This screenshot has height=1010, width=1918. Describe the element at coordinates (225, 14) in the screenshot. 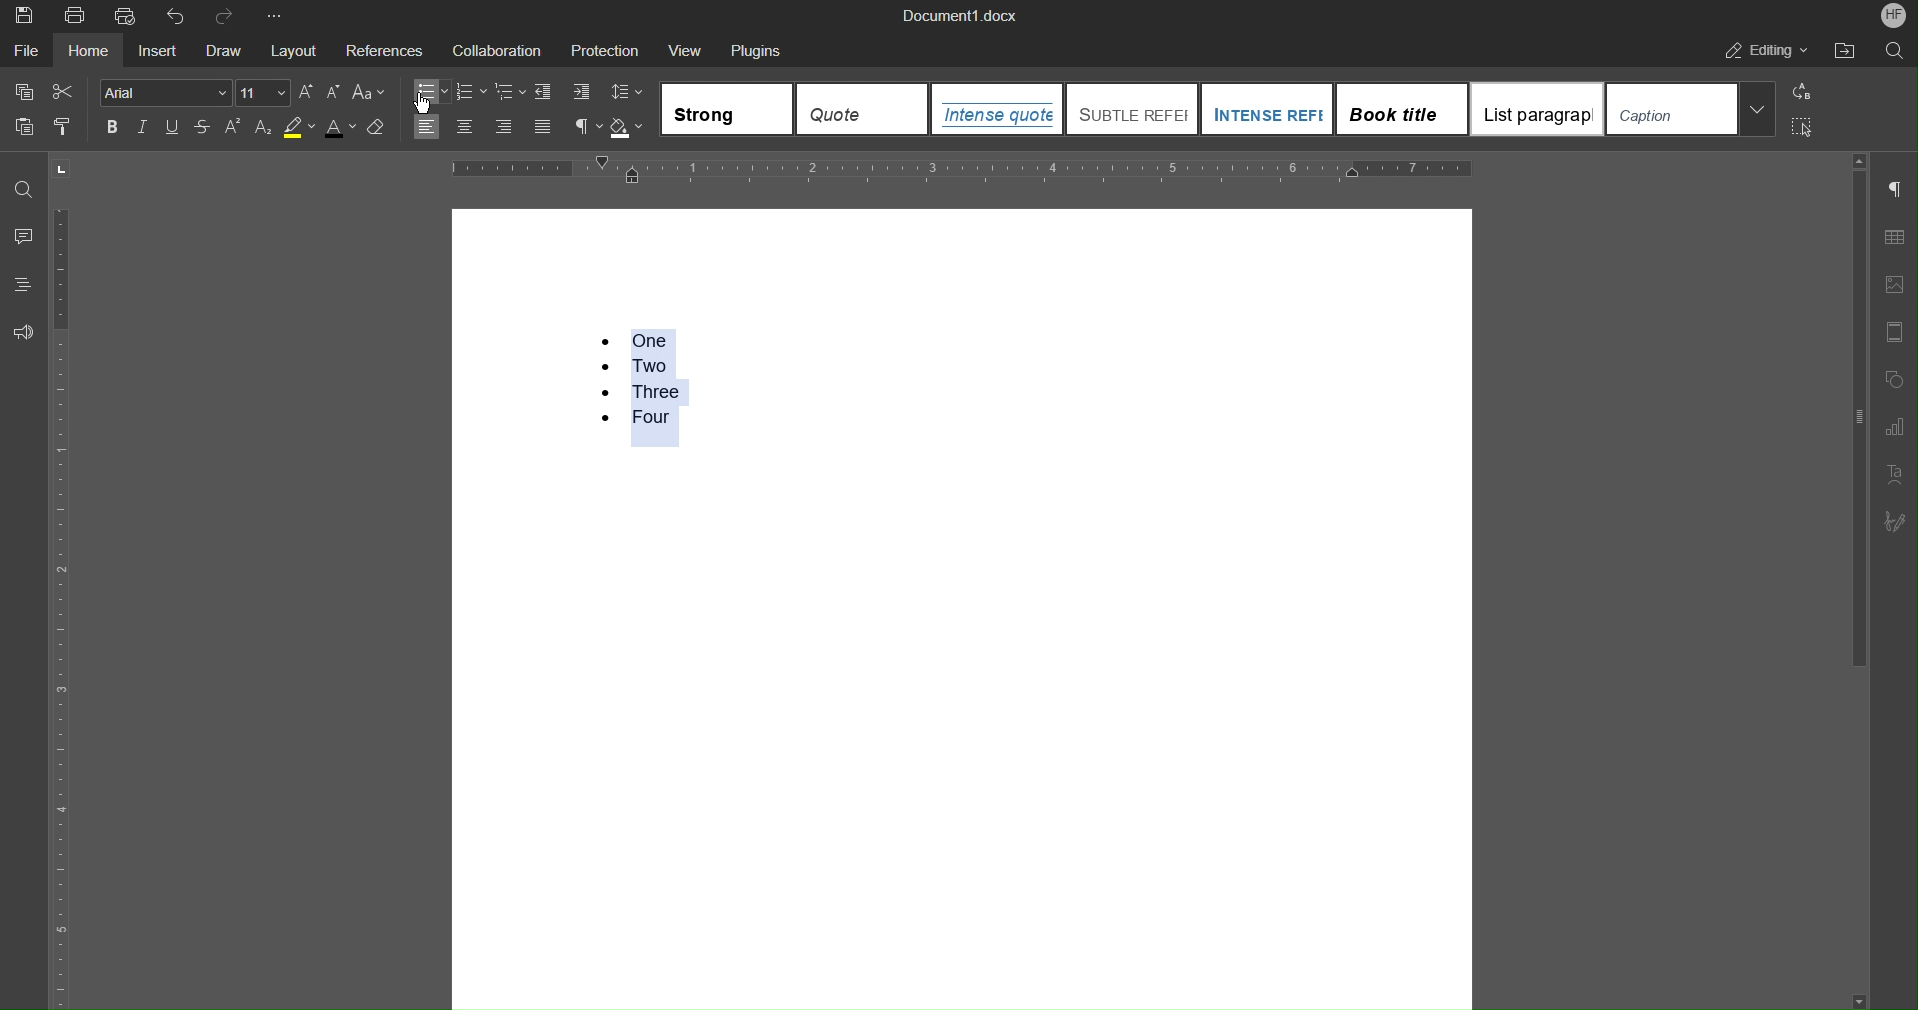

I see `Redo` at that location.